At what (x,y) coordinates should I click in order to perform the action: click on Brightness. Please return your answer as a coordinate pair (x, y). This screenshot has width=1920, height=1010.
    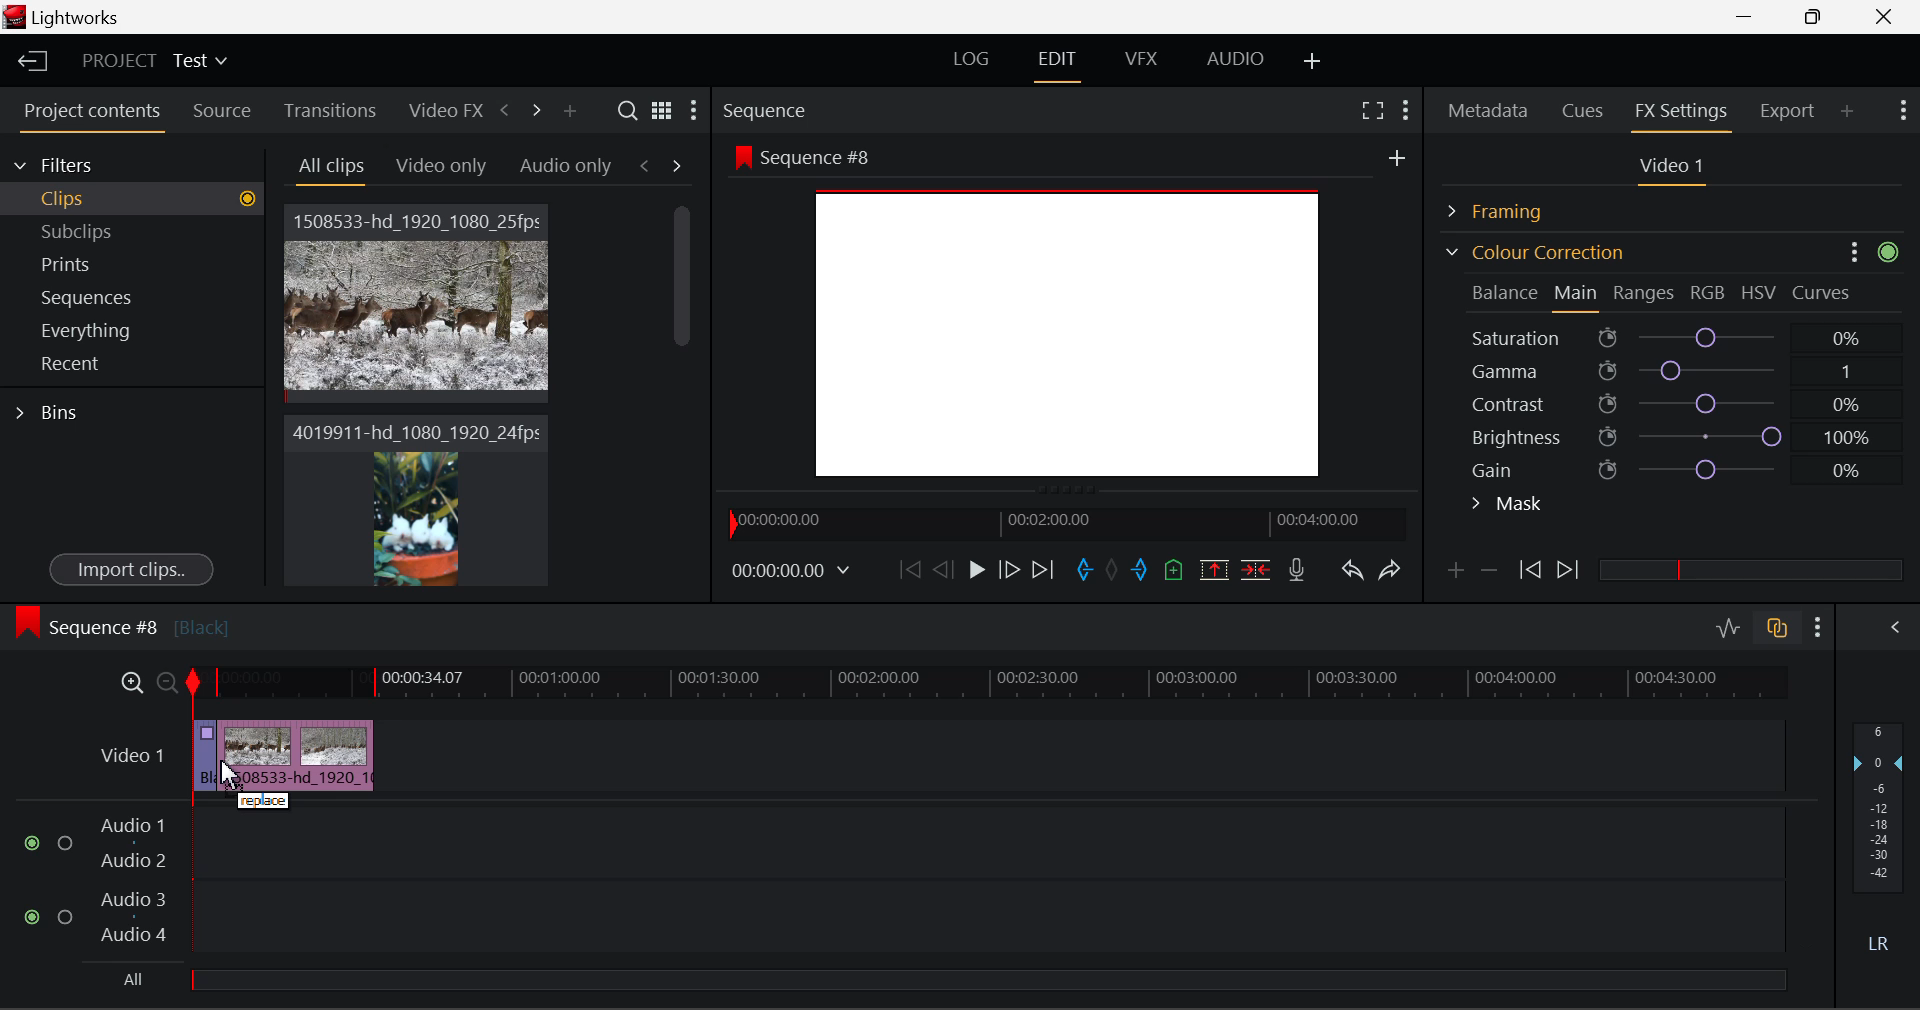
    Looking at the image, I should click on (1674, 433).